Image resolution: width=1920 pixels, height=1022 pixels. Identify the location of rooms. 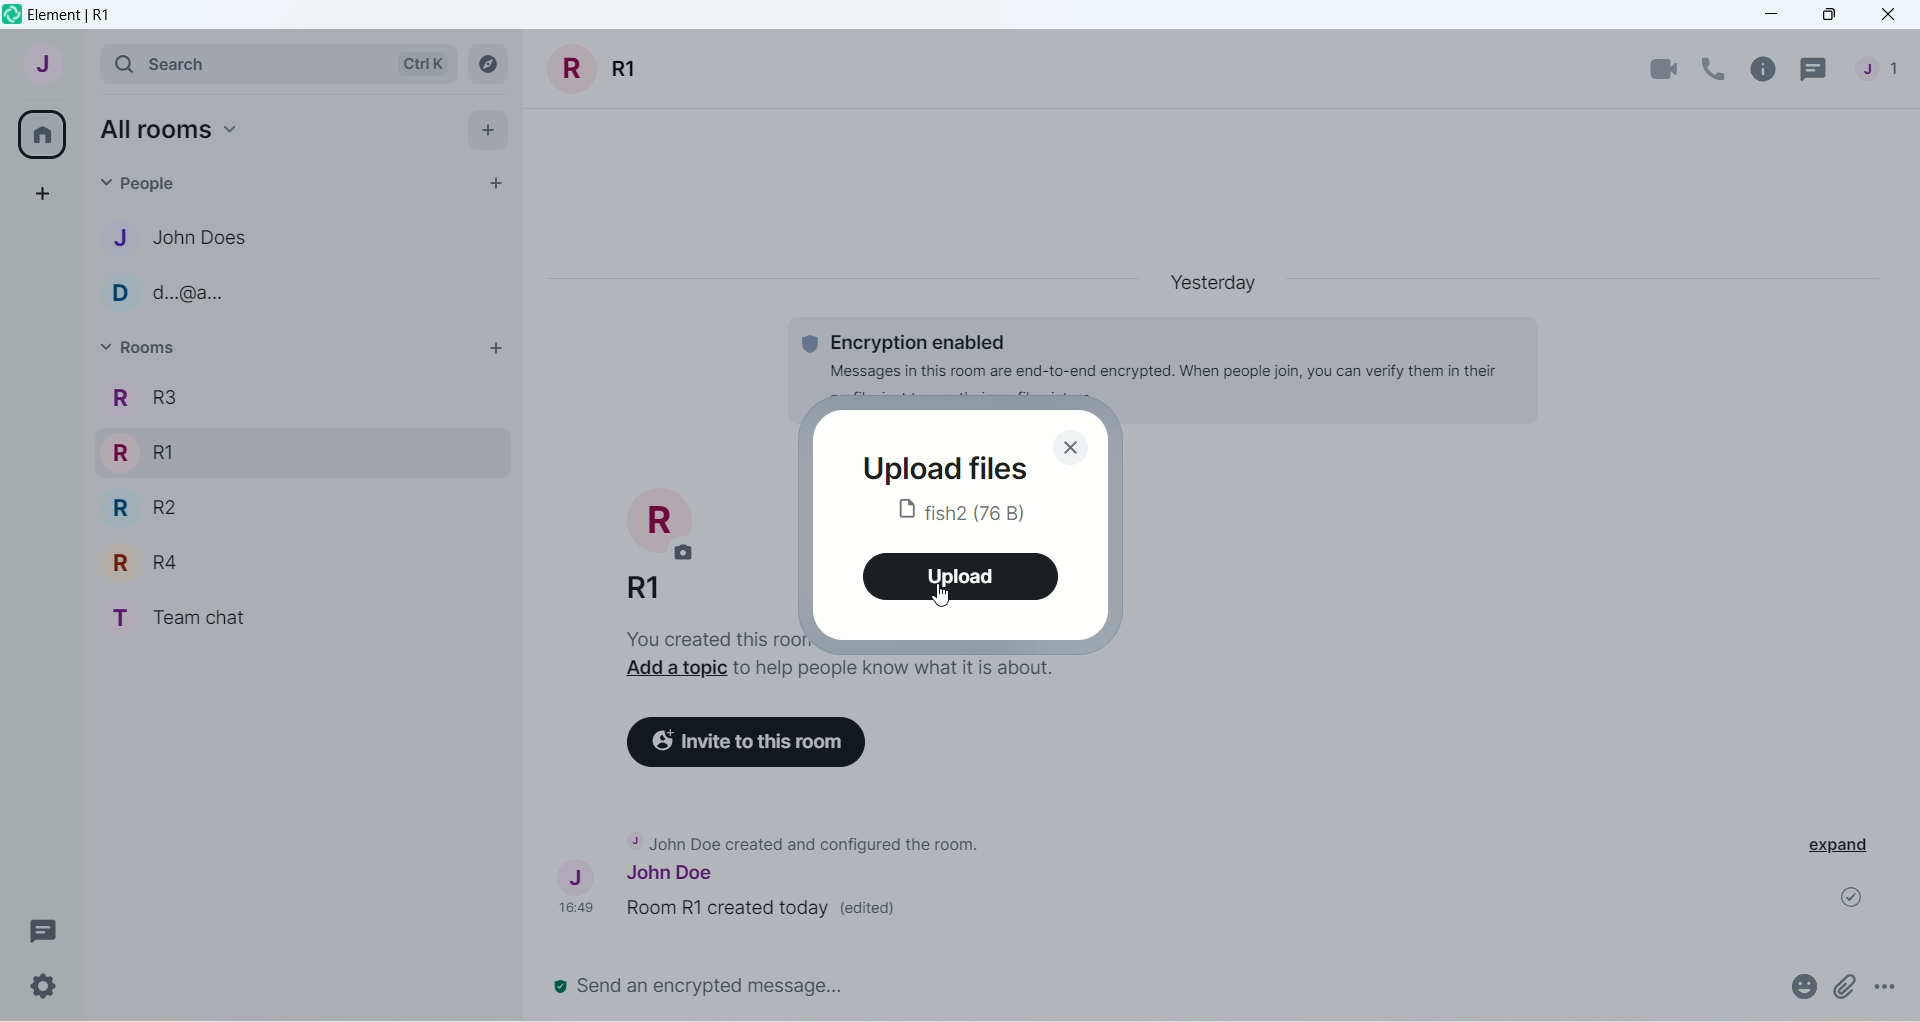
(146, 343).